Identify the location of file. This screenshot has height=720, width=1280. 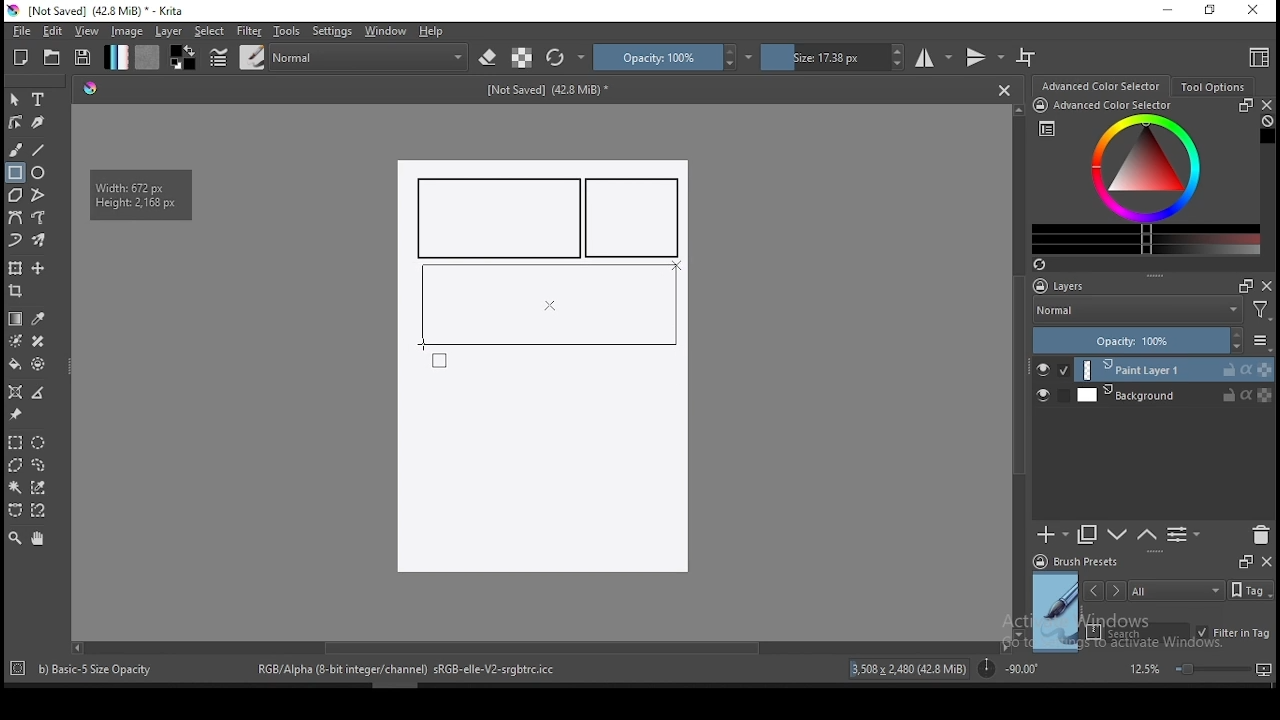
(21, 31).